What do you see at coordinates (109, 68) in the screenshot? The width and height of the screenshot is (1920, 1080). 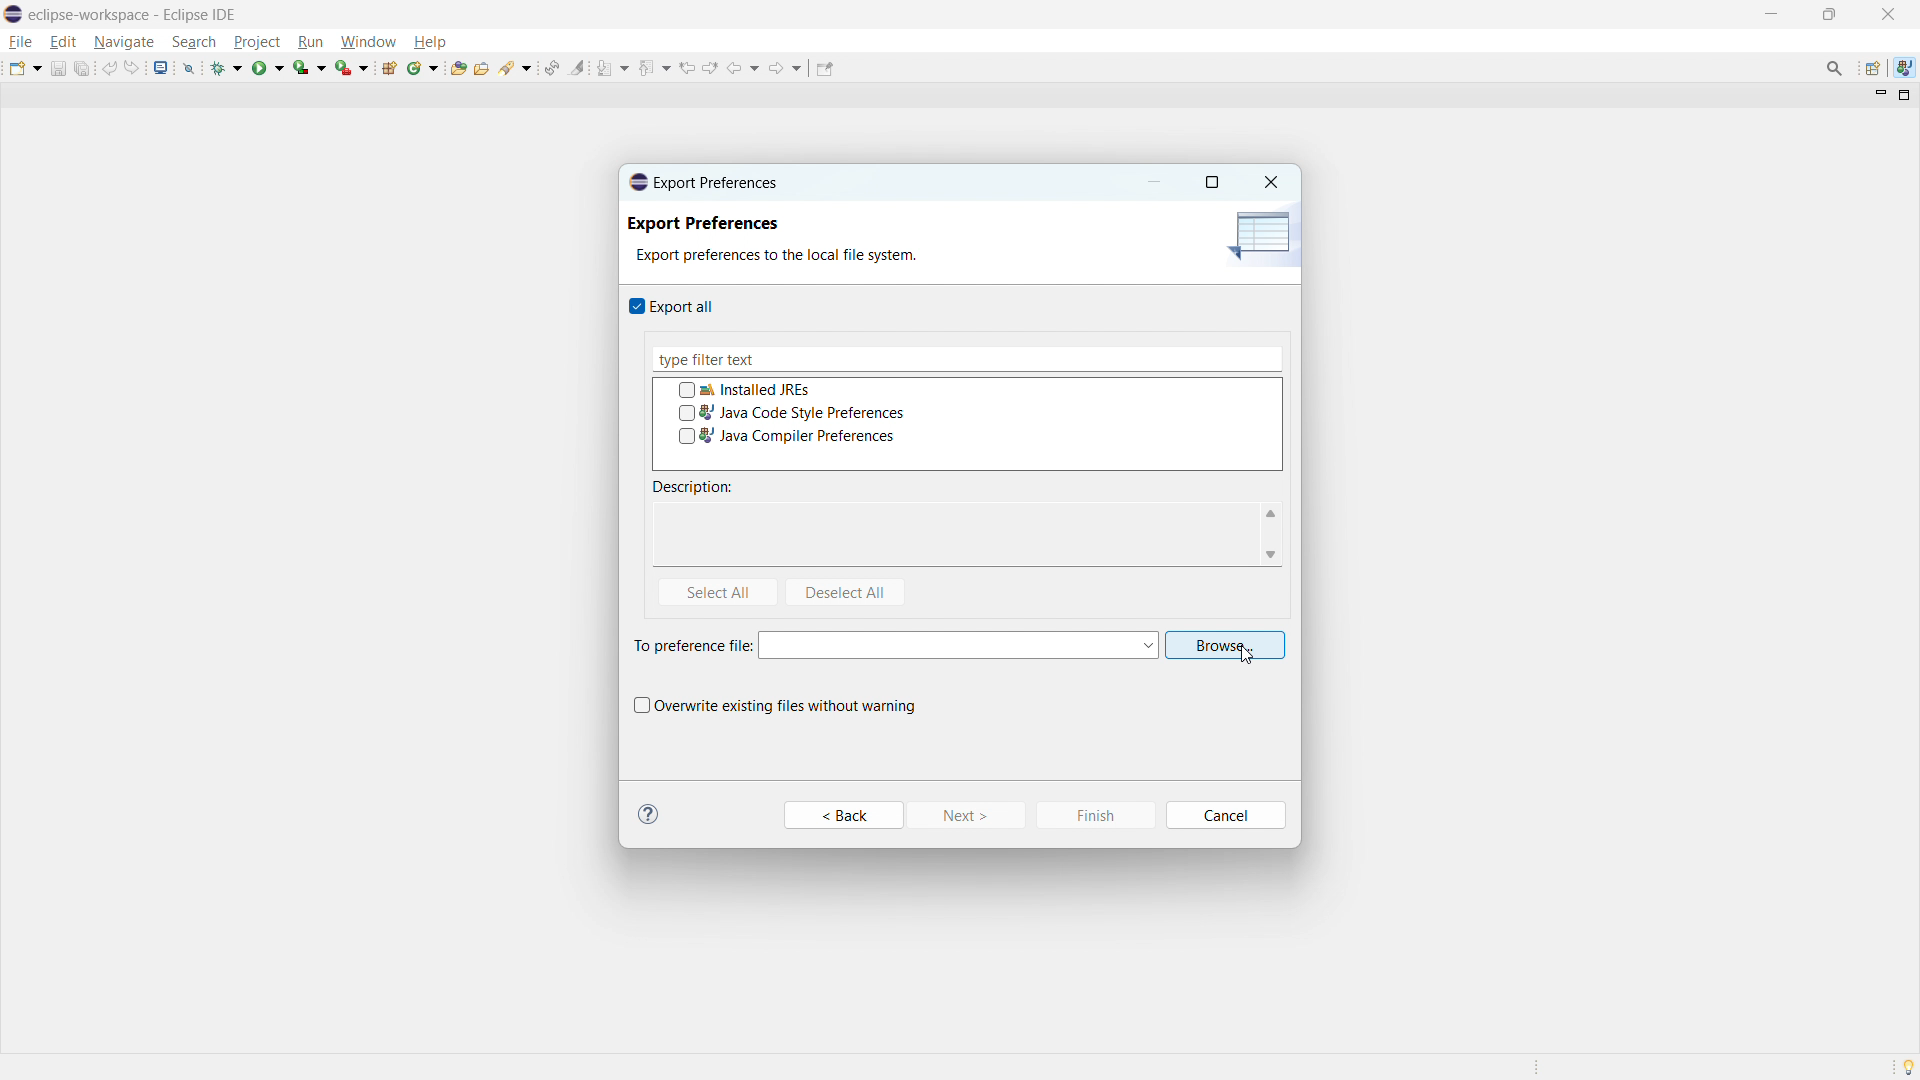 I see `undo` at bounding box center [109, 68].